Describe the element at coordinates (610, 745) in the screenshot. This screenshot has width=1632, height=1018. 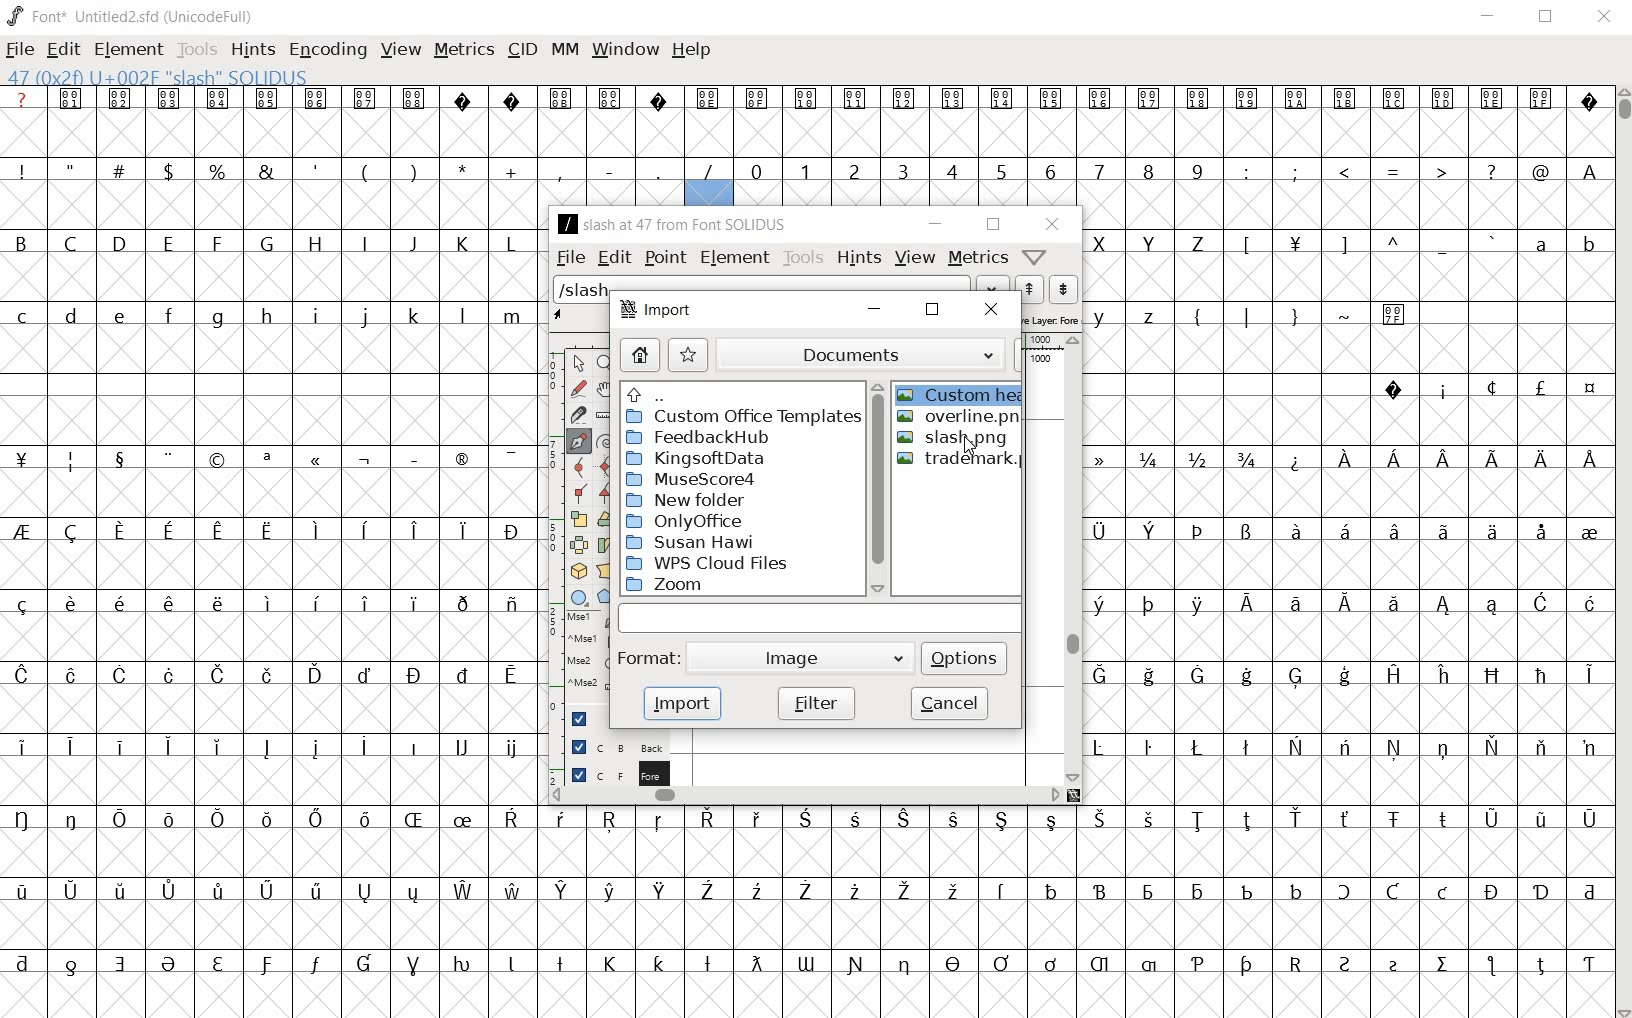
I see `background` at that location.